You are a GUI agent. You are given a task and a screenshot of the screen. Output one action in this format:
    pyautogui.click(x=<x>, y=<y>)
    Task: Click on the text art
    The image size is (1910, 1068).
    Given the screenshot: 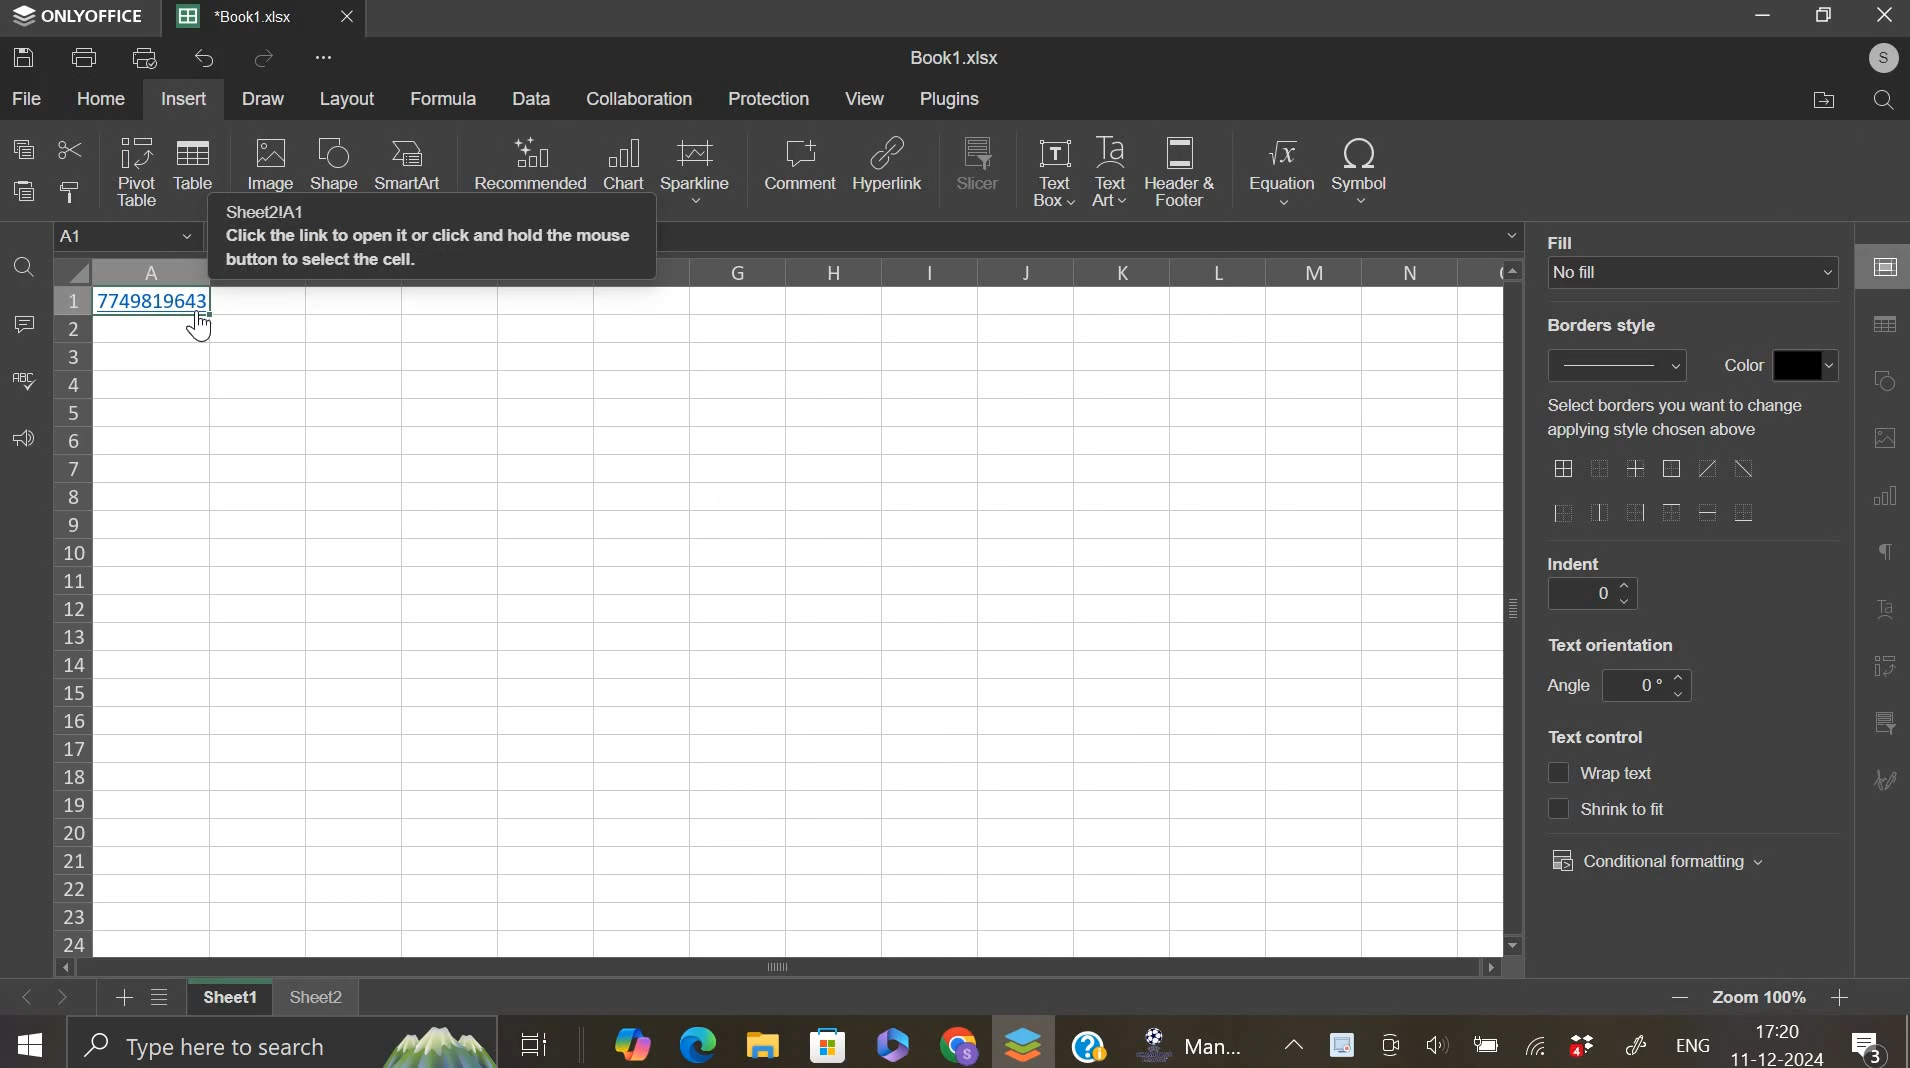 What is the action you would take?
    pyautogui.click(x=1109, y=172)
    